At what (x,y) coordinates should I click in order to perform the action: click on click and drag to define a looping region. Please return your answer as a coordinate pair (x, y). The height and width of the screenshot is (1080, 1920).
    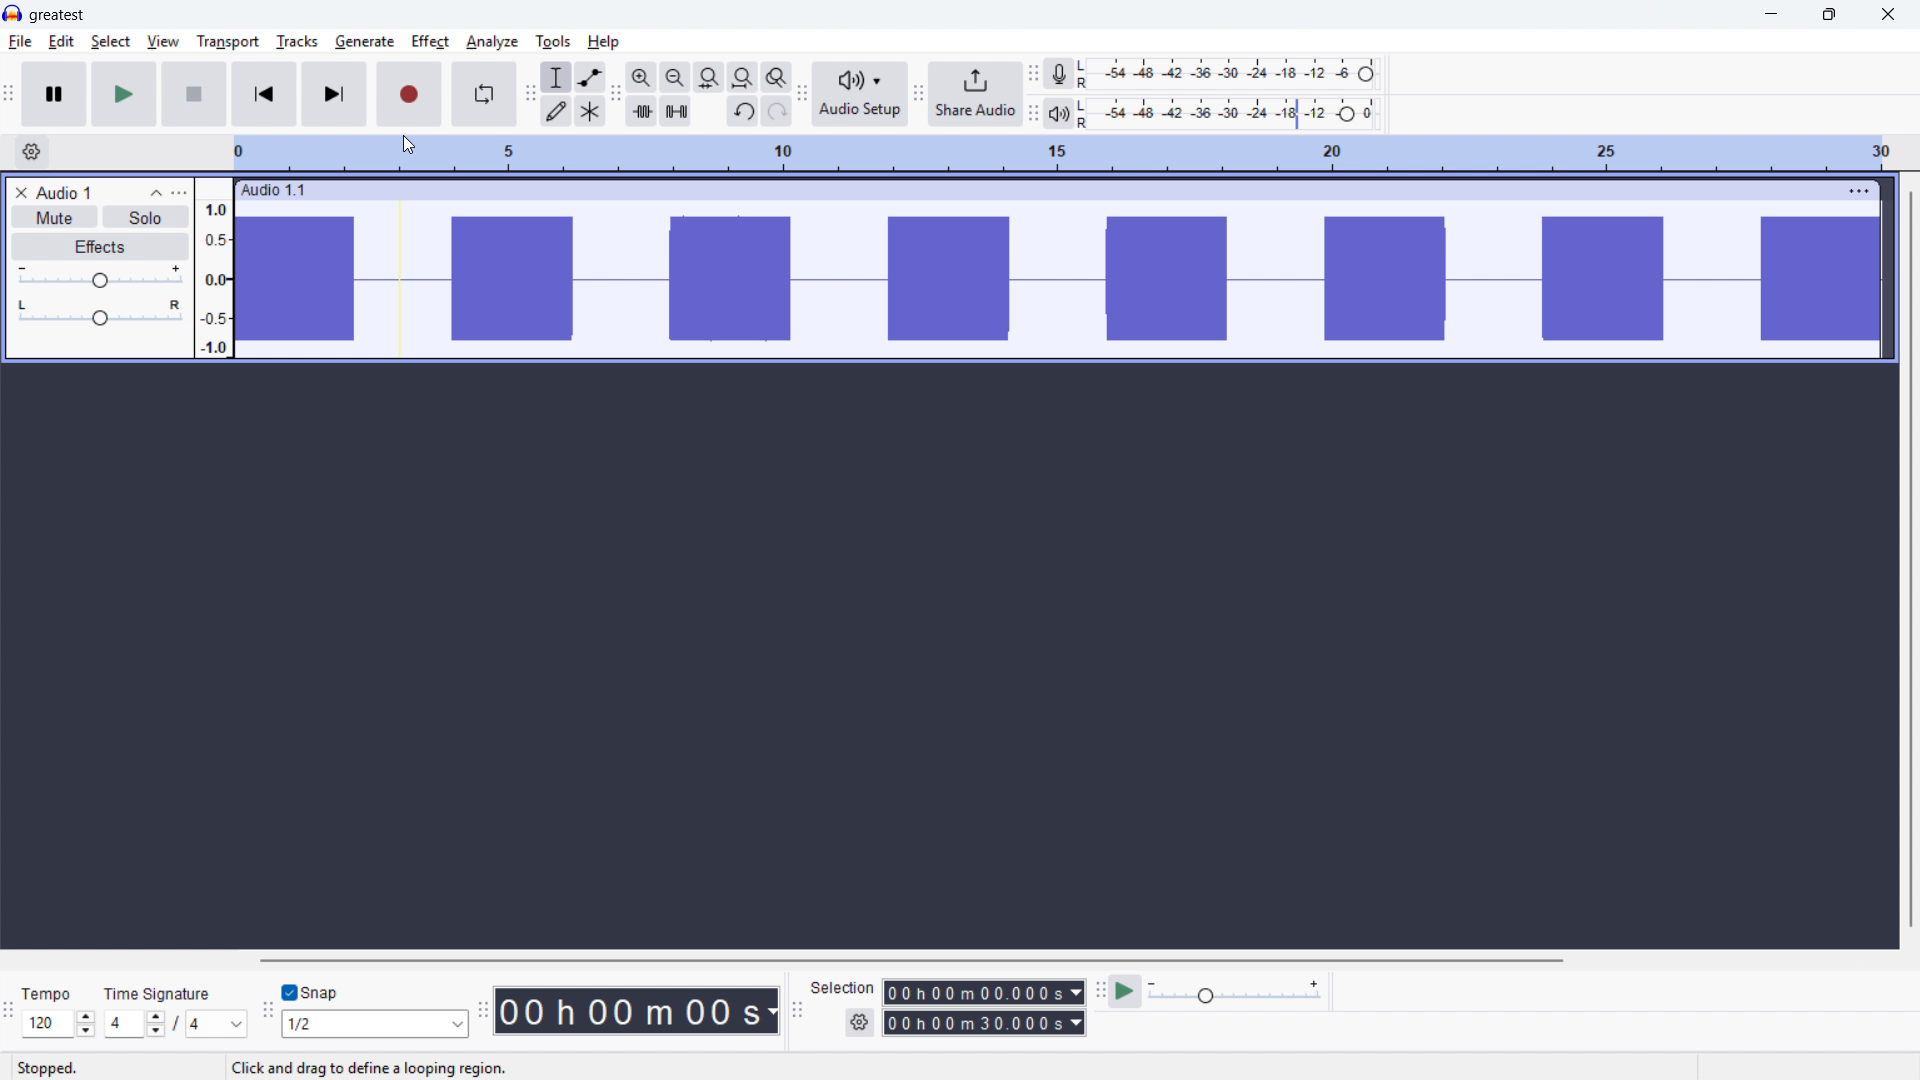
    Looking at the image, I should click on (371, 1068).